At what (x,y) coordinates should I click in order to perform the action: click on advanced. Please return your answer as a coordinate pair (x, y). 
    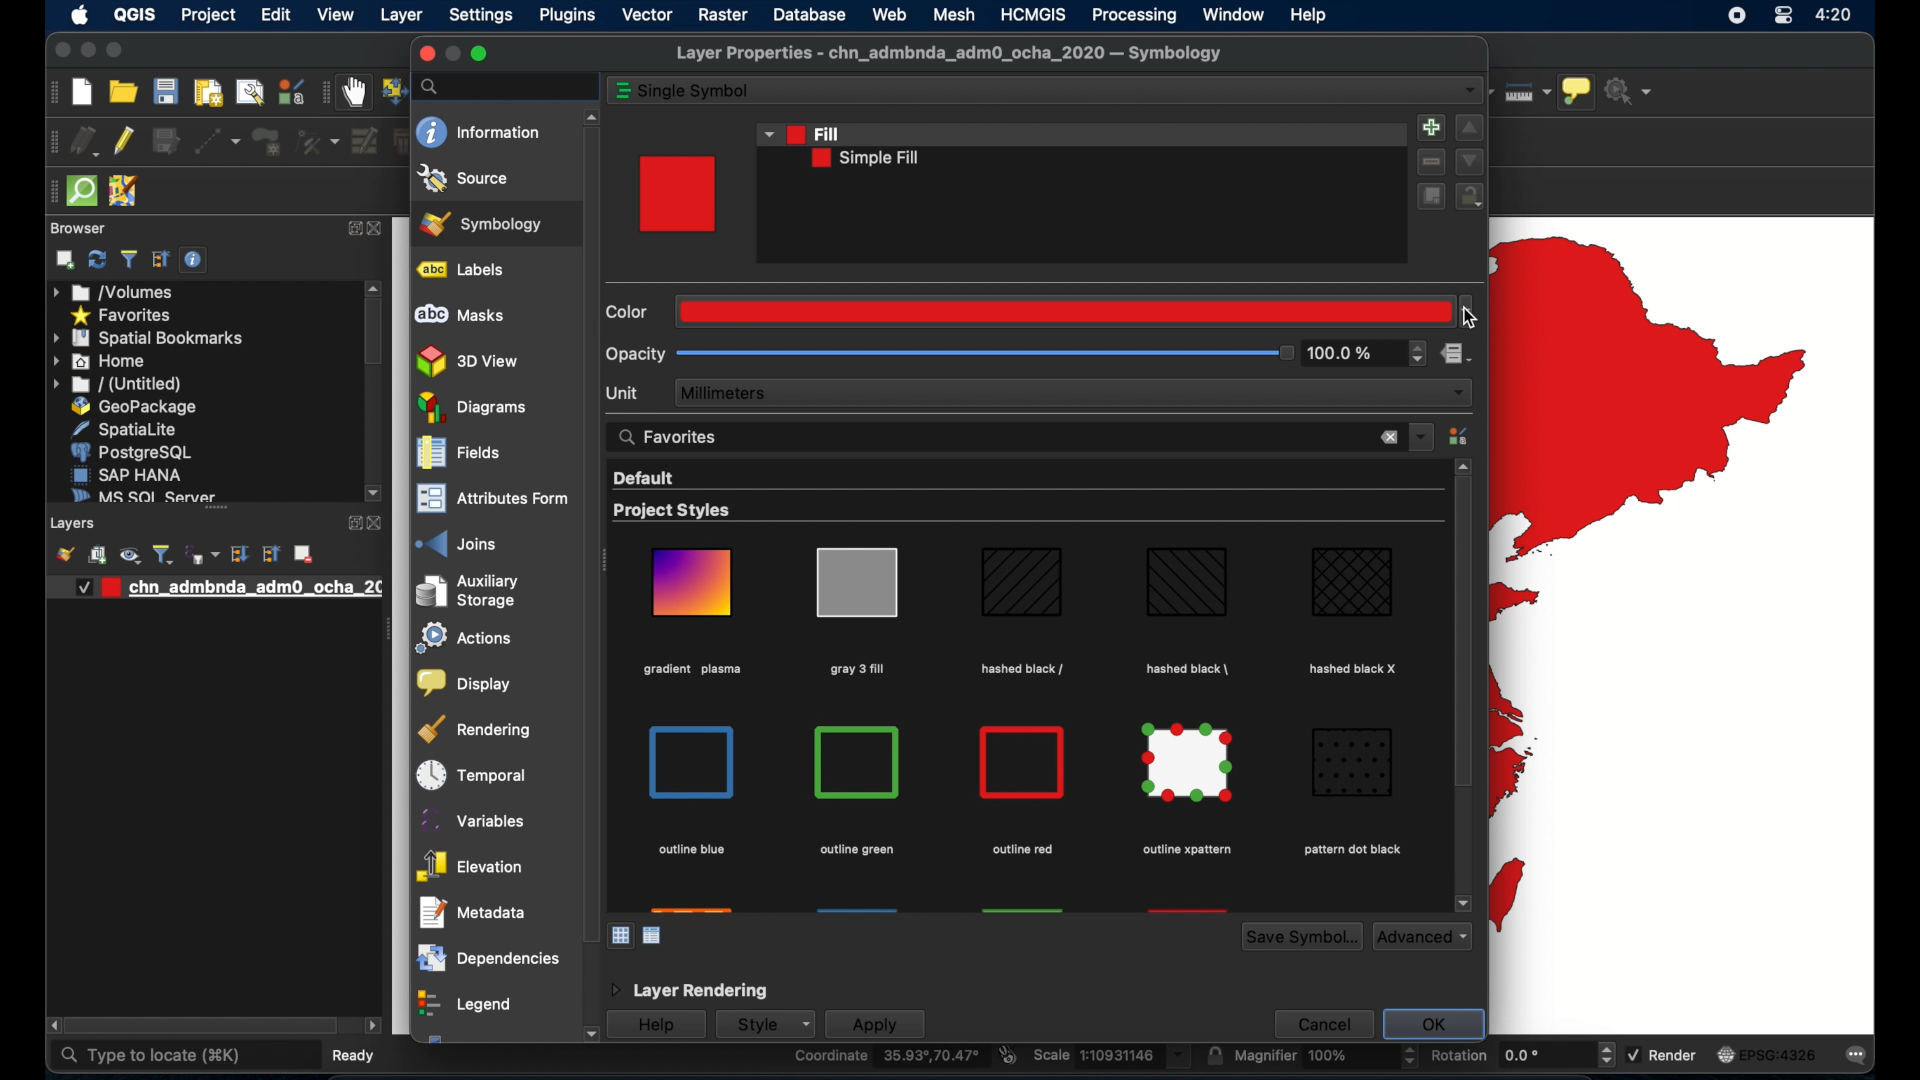
    Looking at the image, I should click on (1423, 936).